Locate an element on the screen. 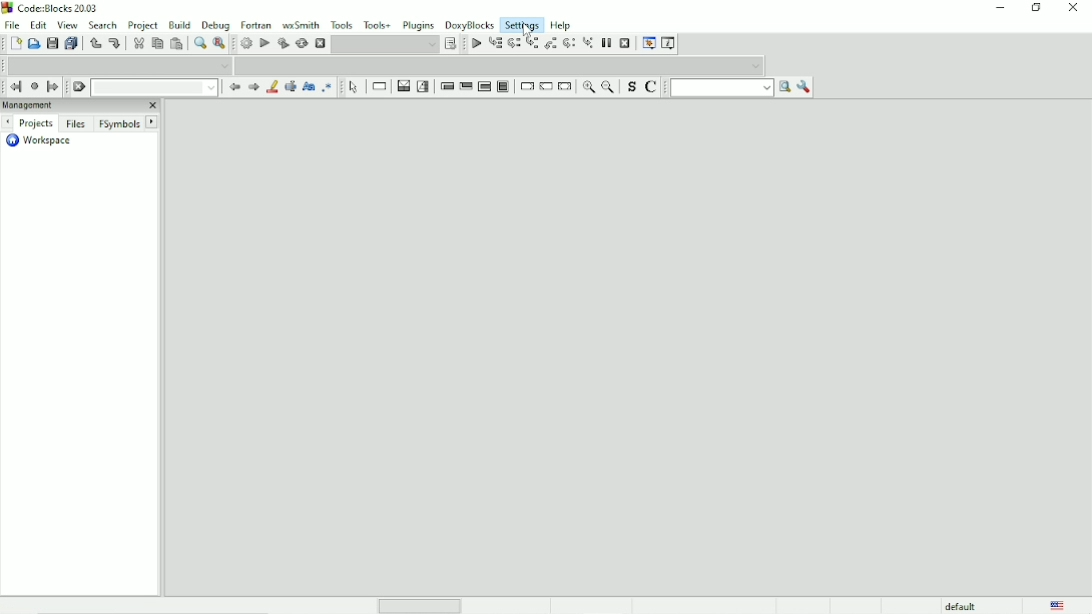 This screenshot has width=1092, height=614. Copy is located at coordinates (156, 43).